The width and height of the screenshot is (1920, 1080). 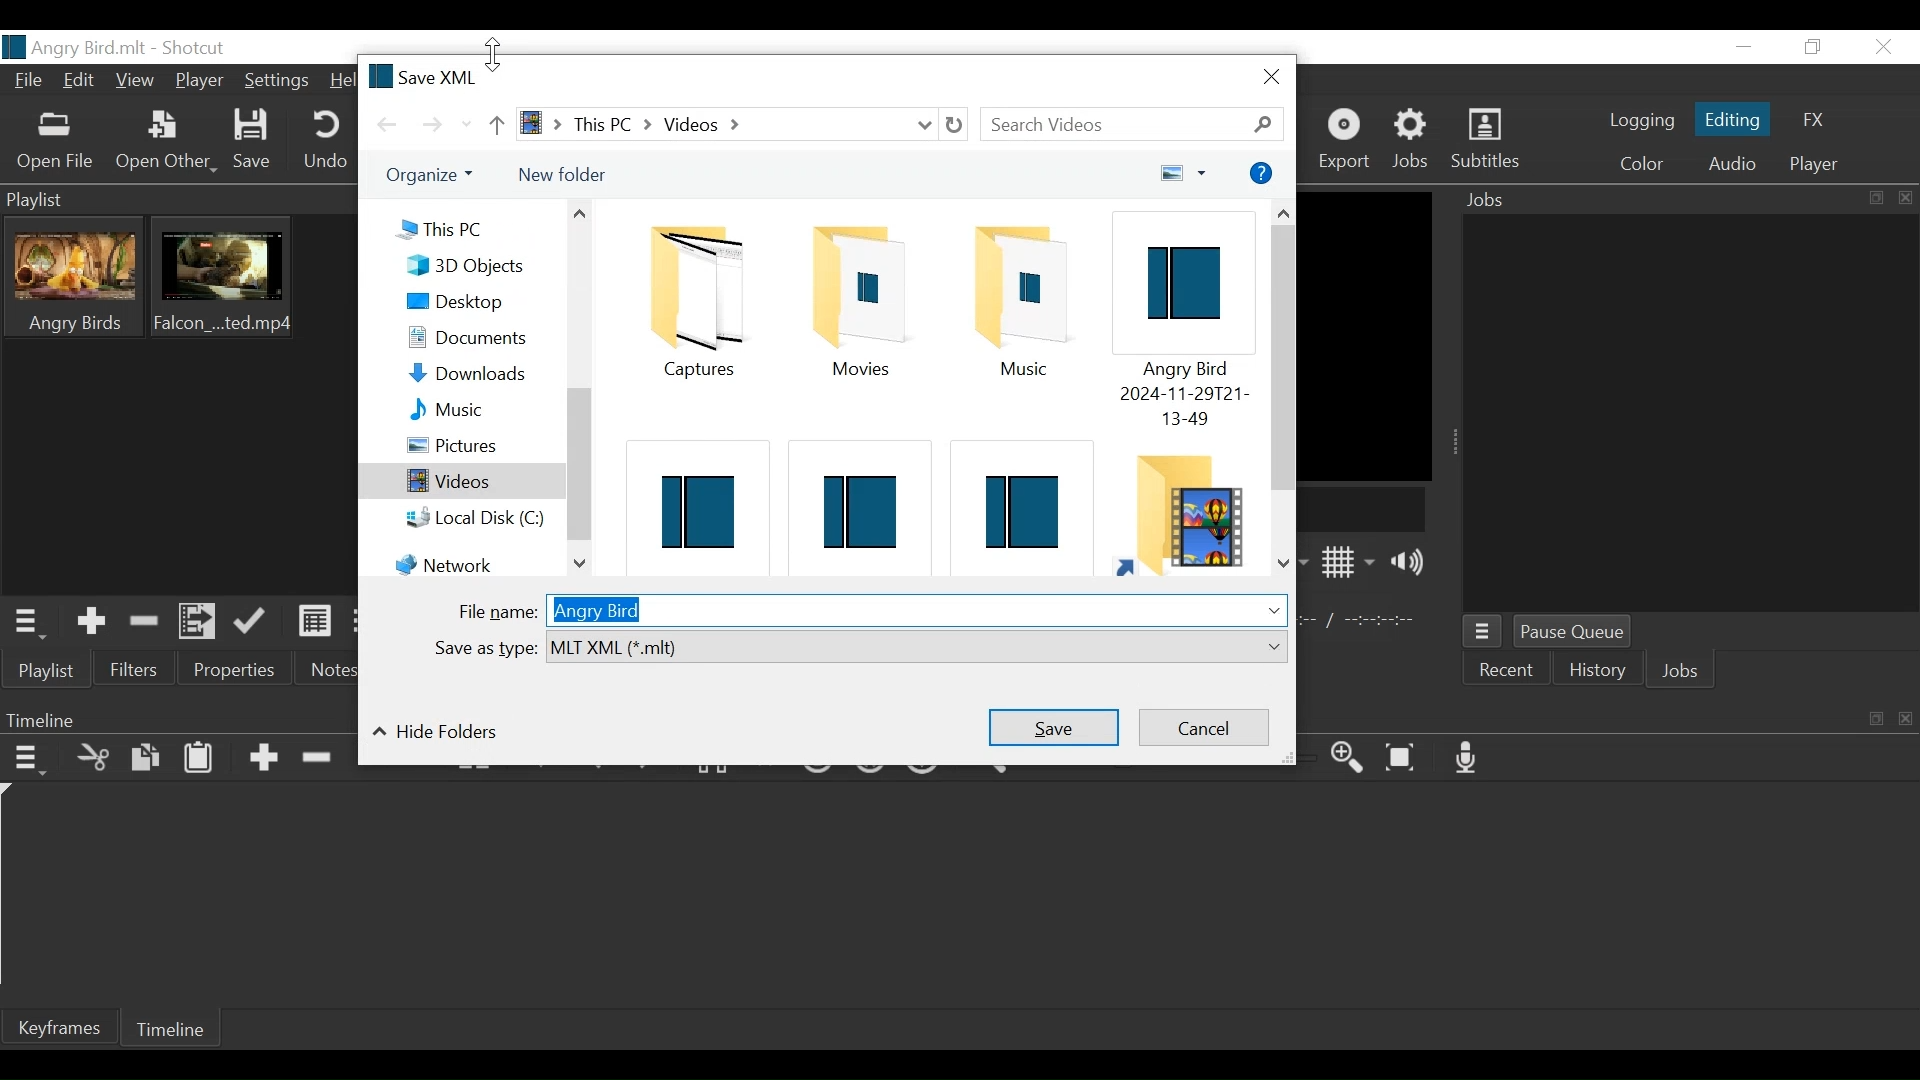 I want to click on Folder, so click(x=1183, y=510).